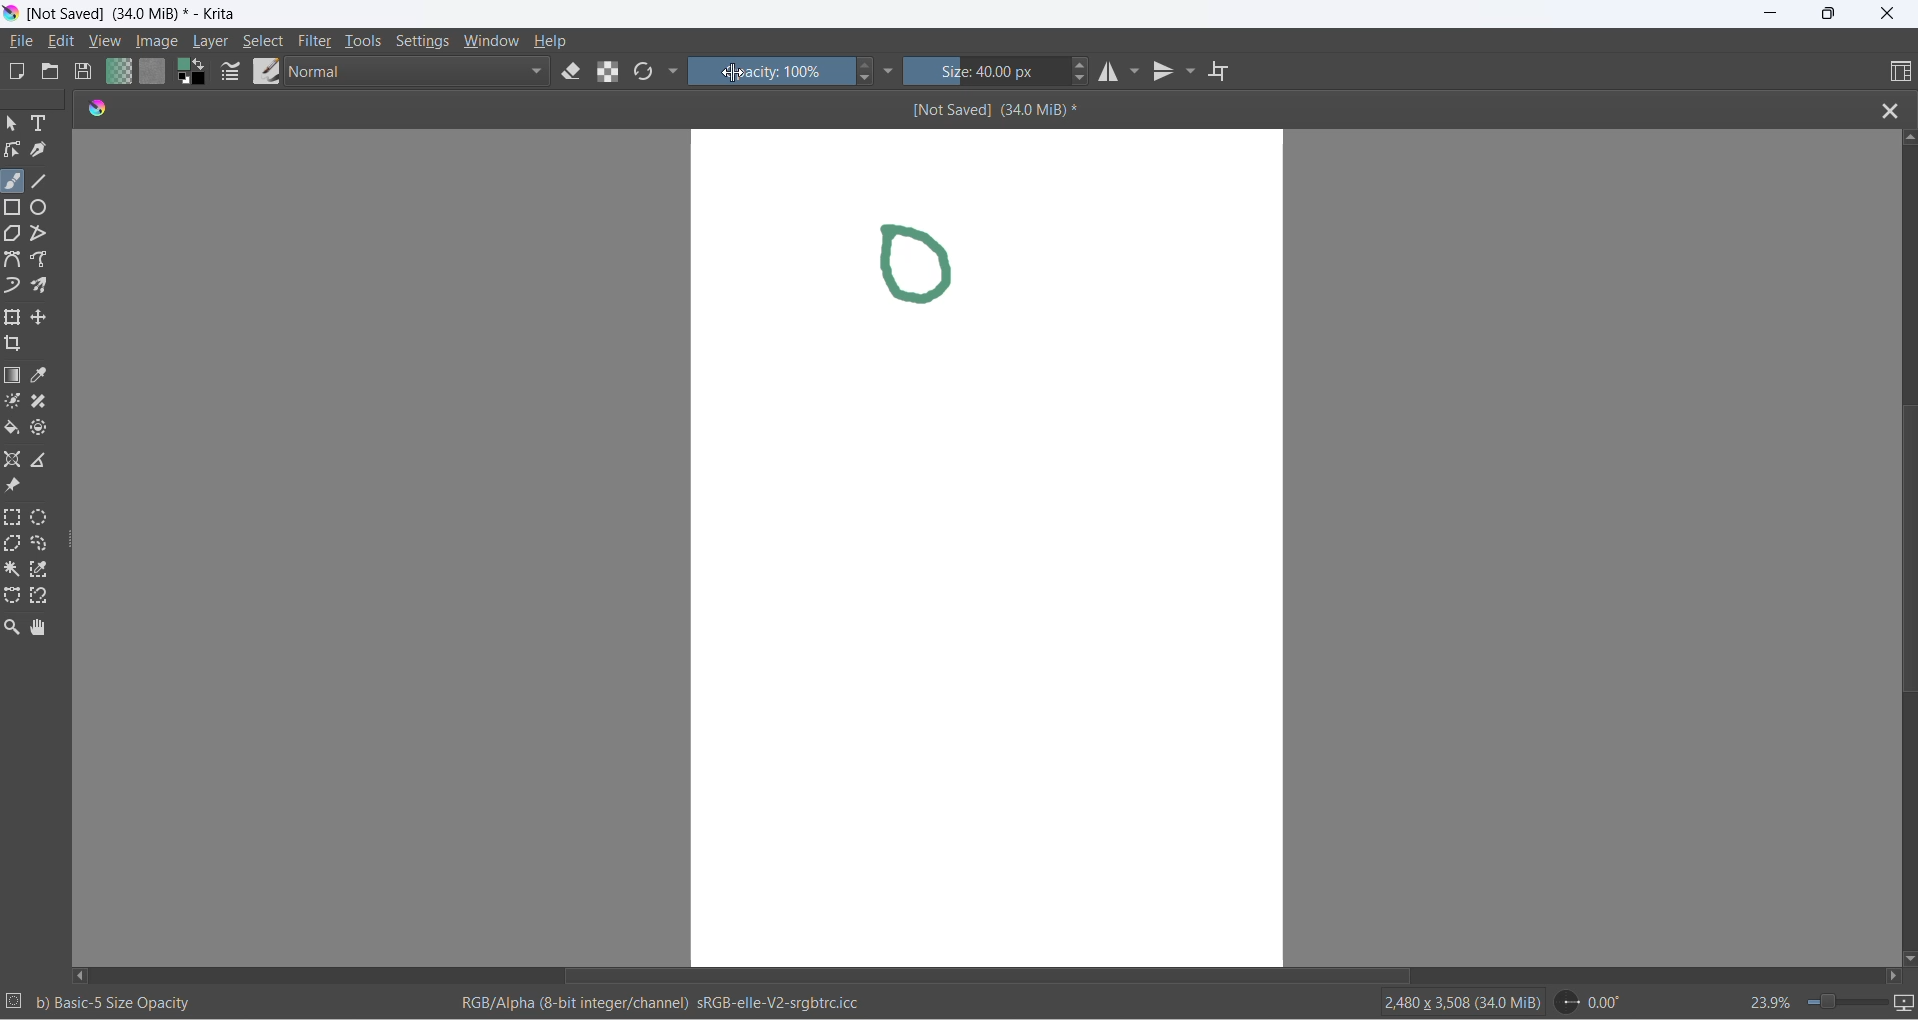 The height and width of the screenshot is (1020, 1918). What do you see at coordinates (50, 208) in the screenshot?
I see `ellipse tool` at bounding box center [50, 208].